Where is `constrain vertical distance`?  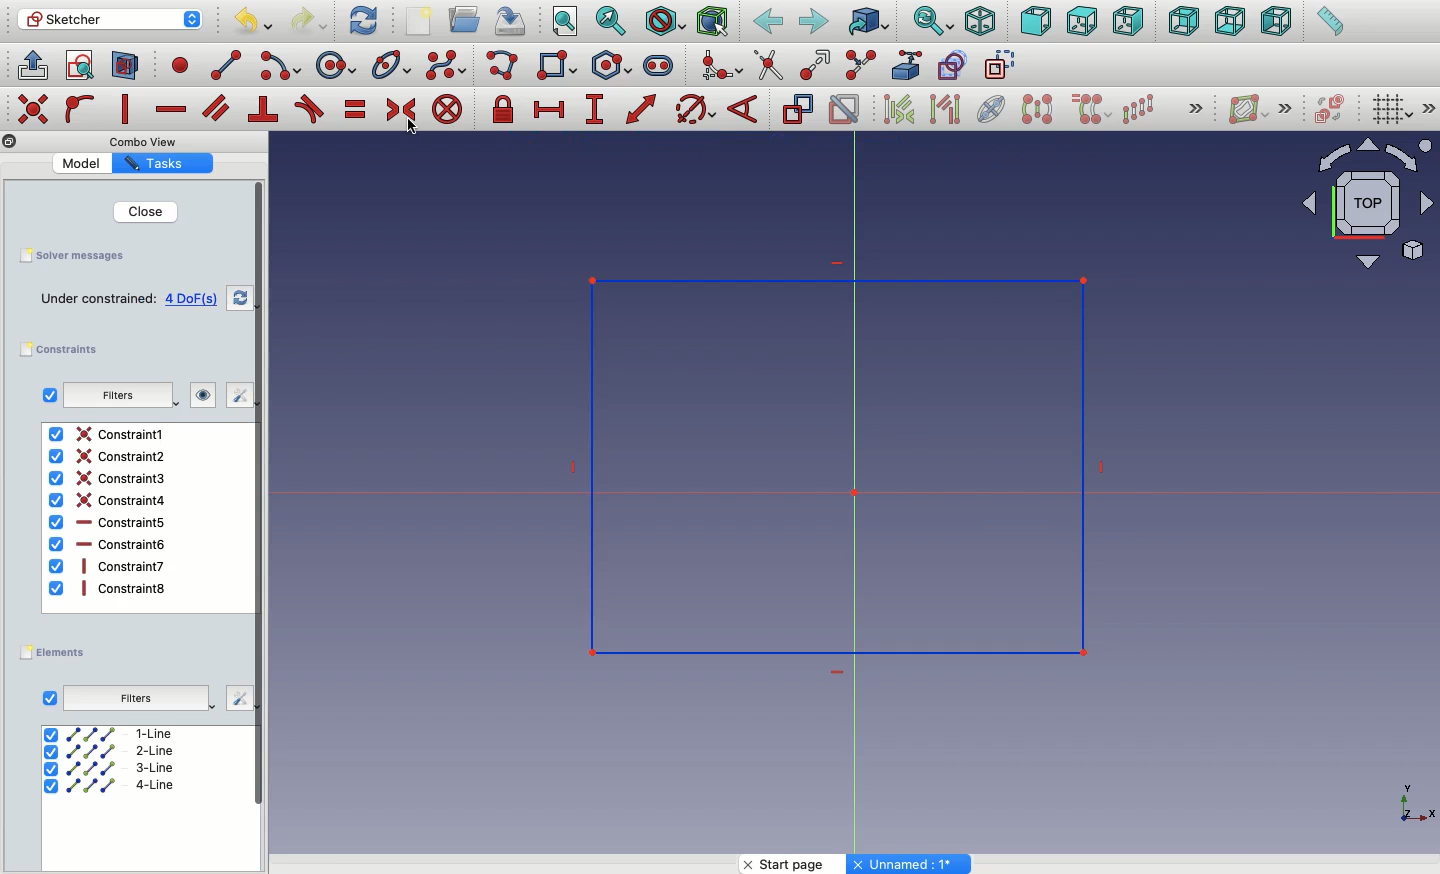
constrain vertical distance is located at coordinates (598, 111).